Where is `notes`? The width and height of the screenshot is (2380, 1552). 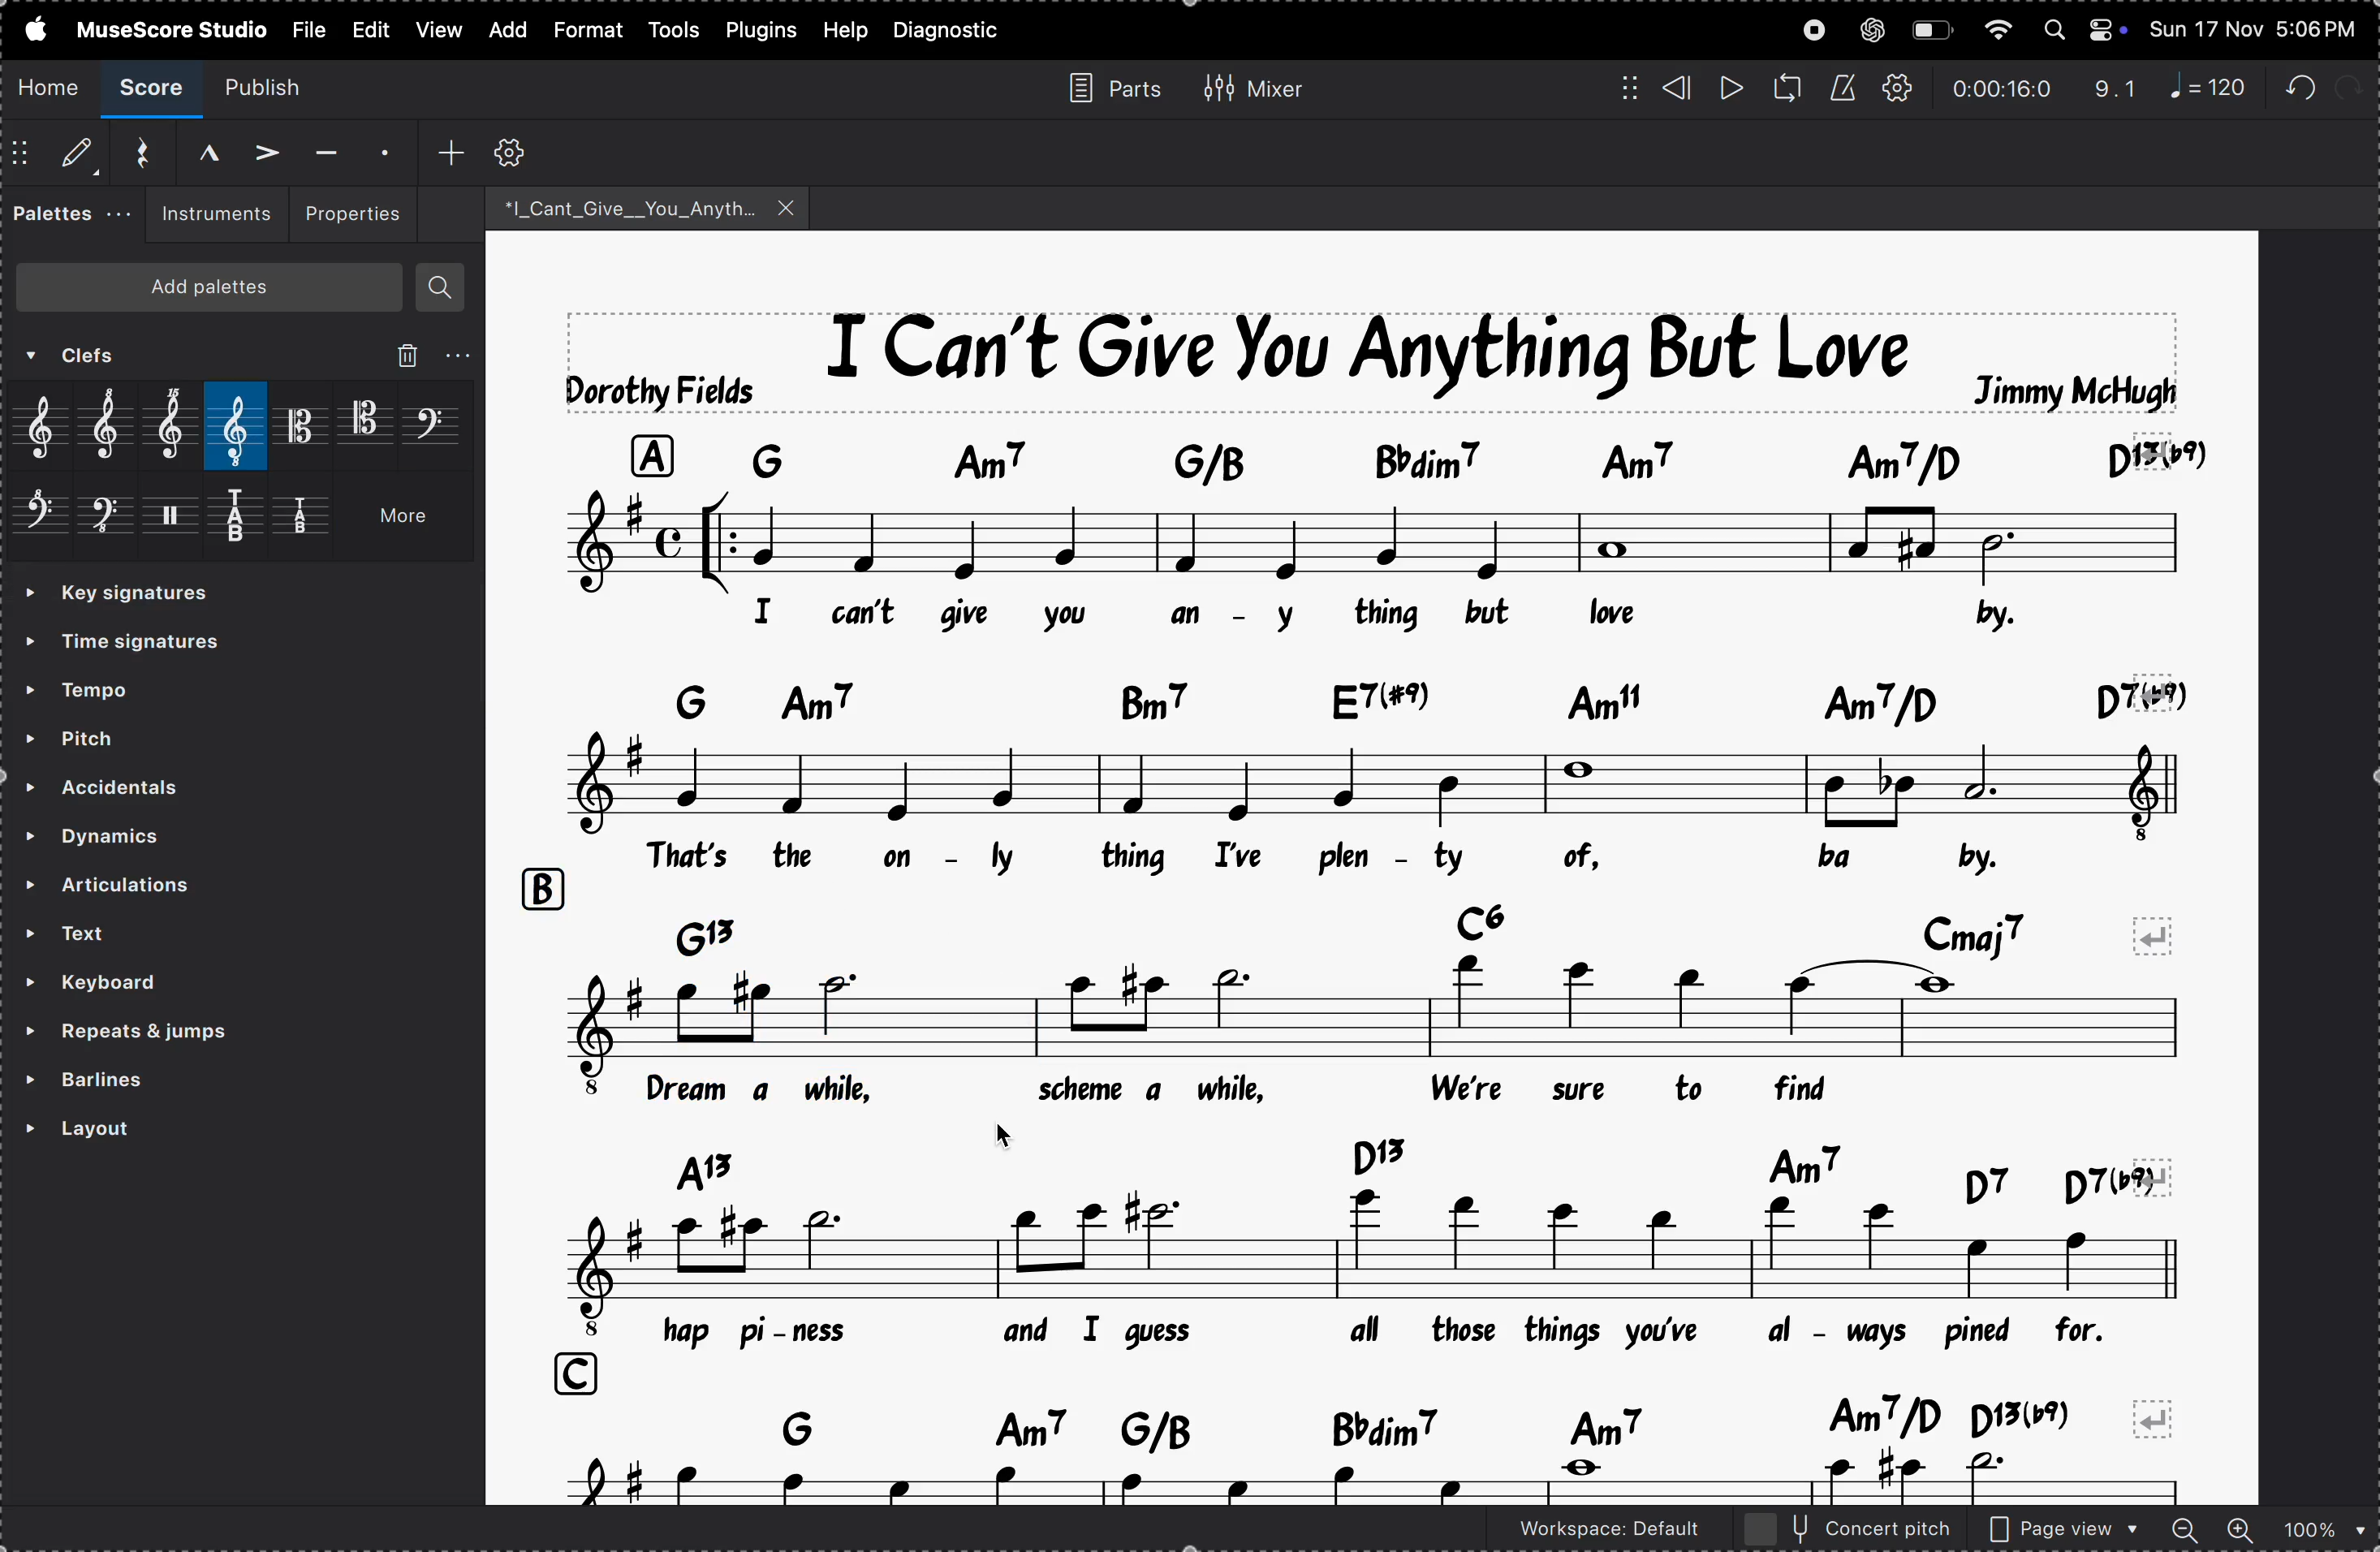 notes is located at coordinates (1385, 1481).